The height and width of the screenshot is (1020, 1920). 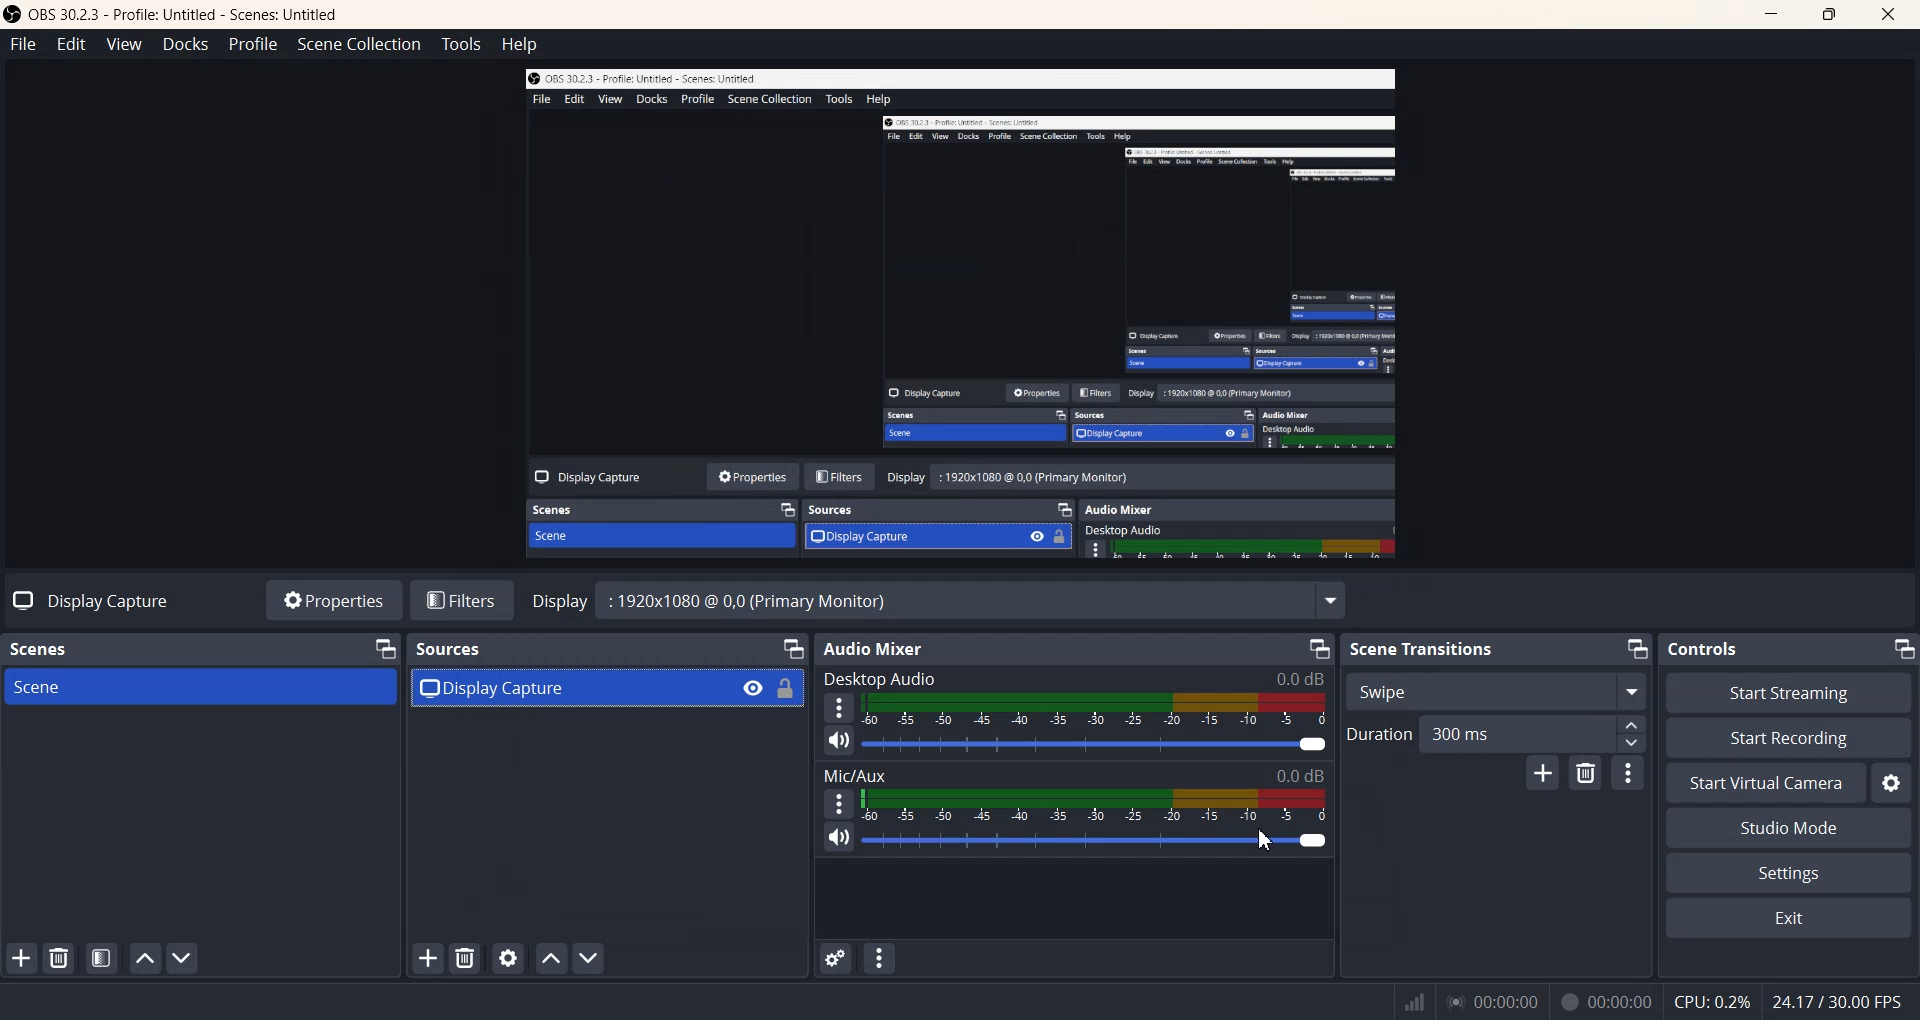 What do you see at coordinates (428, 958) in the screenshot?
I see `Add Sources` at bounding box center [428, 958].